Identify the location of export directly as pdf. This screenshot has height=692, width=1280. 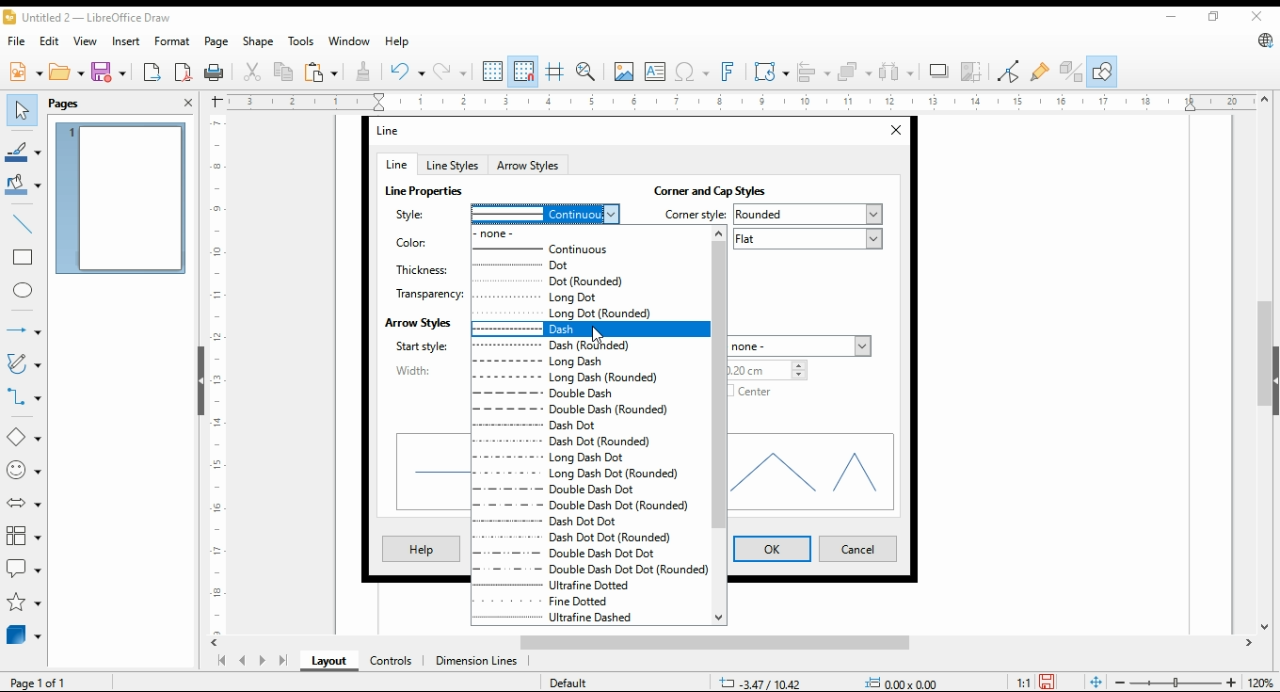
(184, 71).